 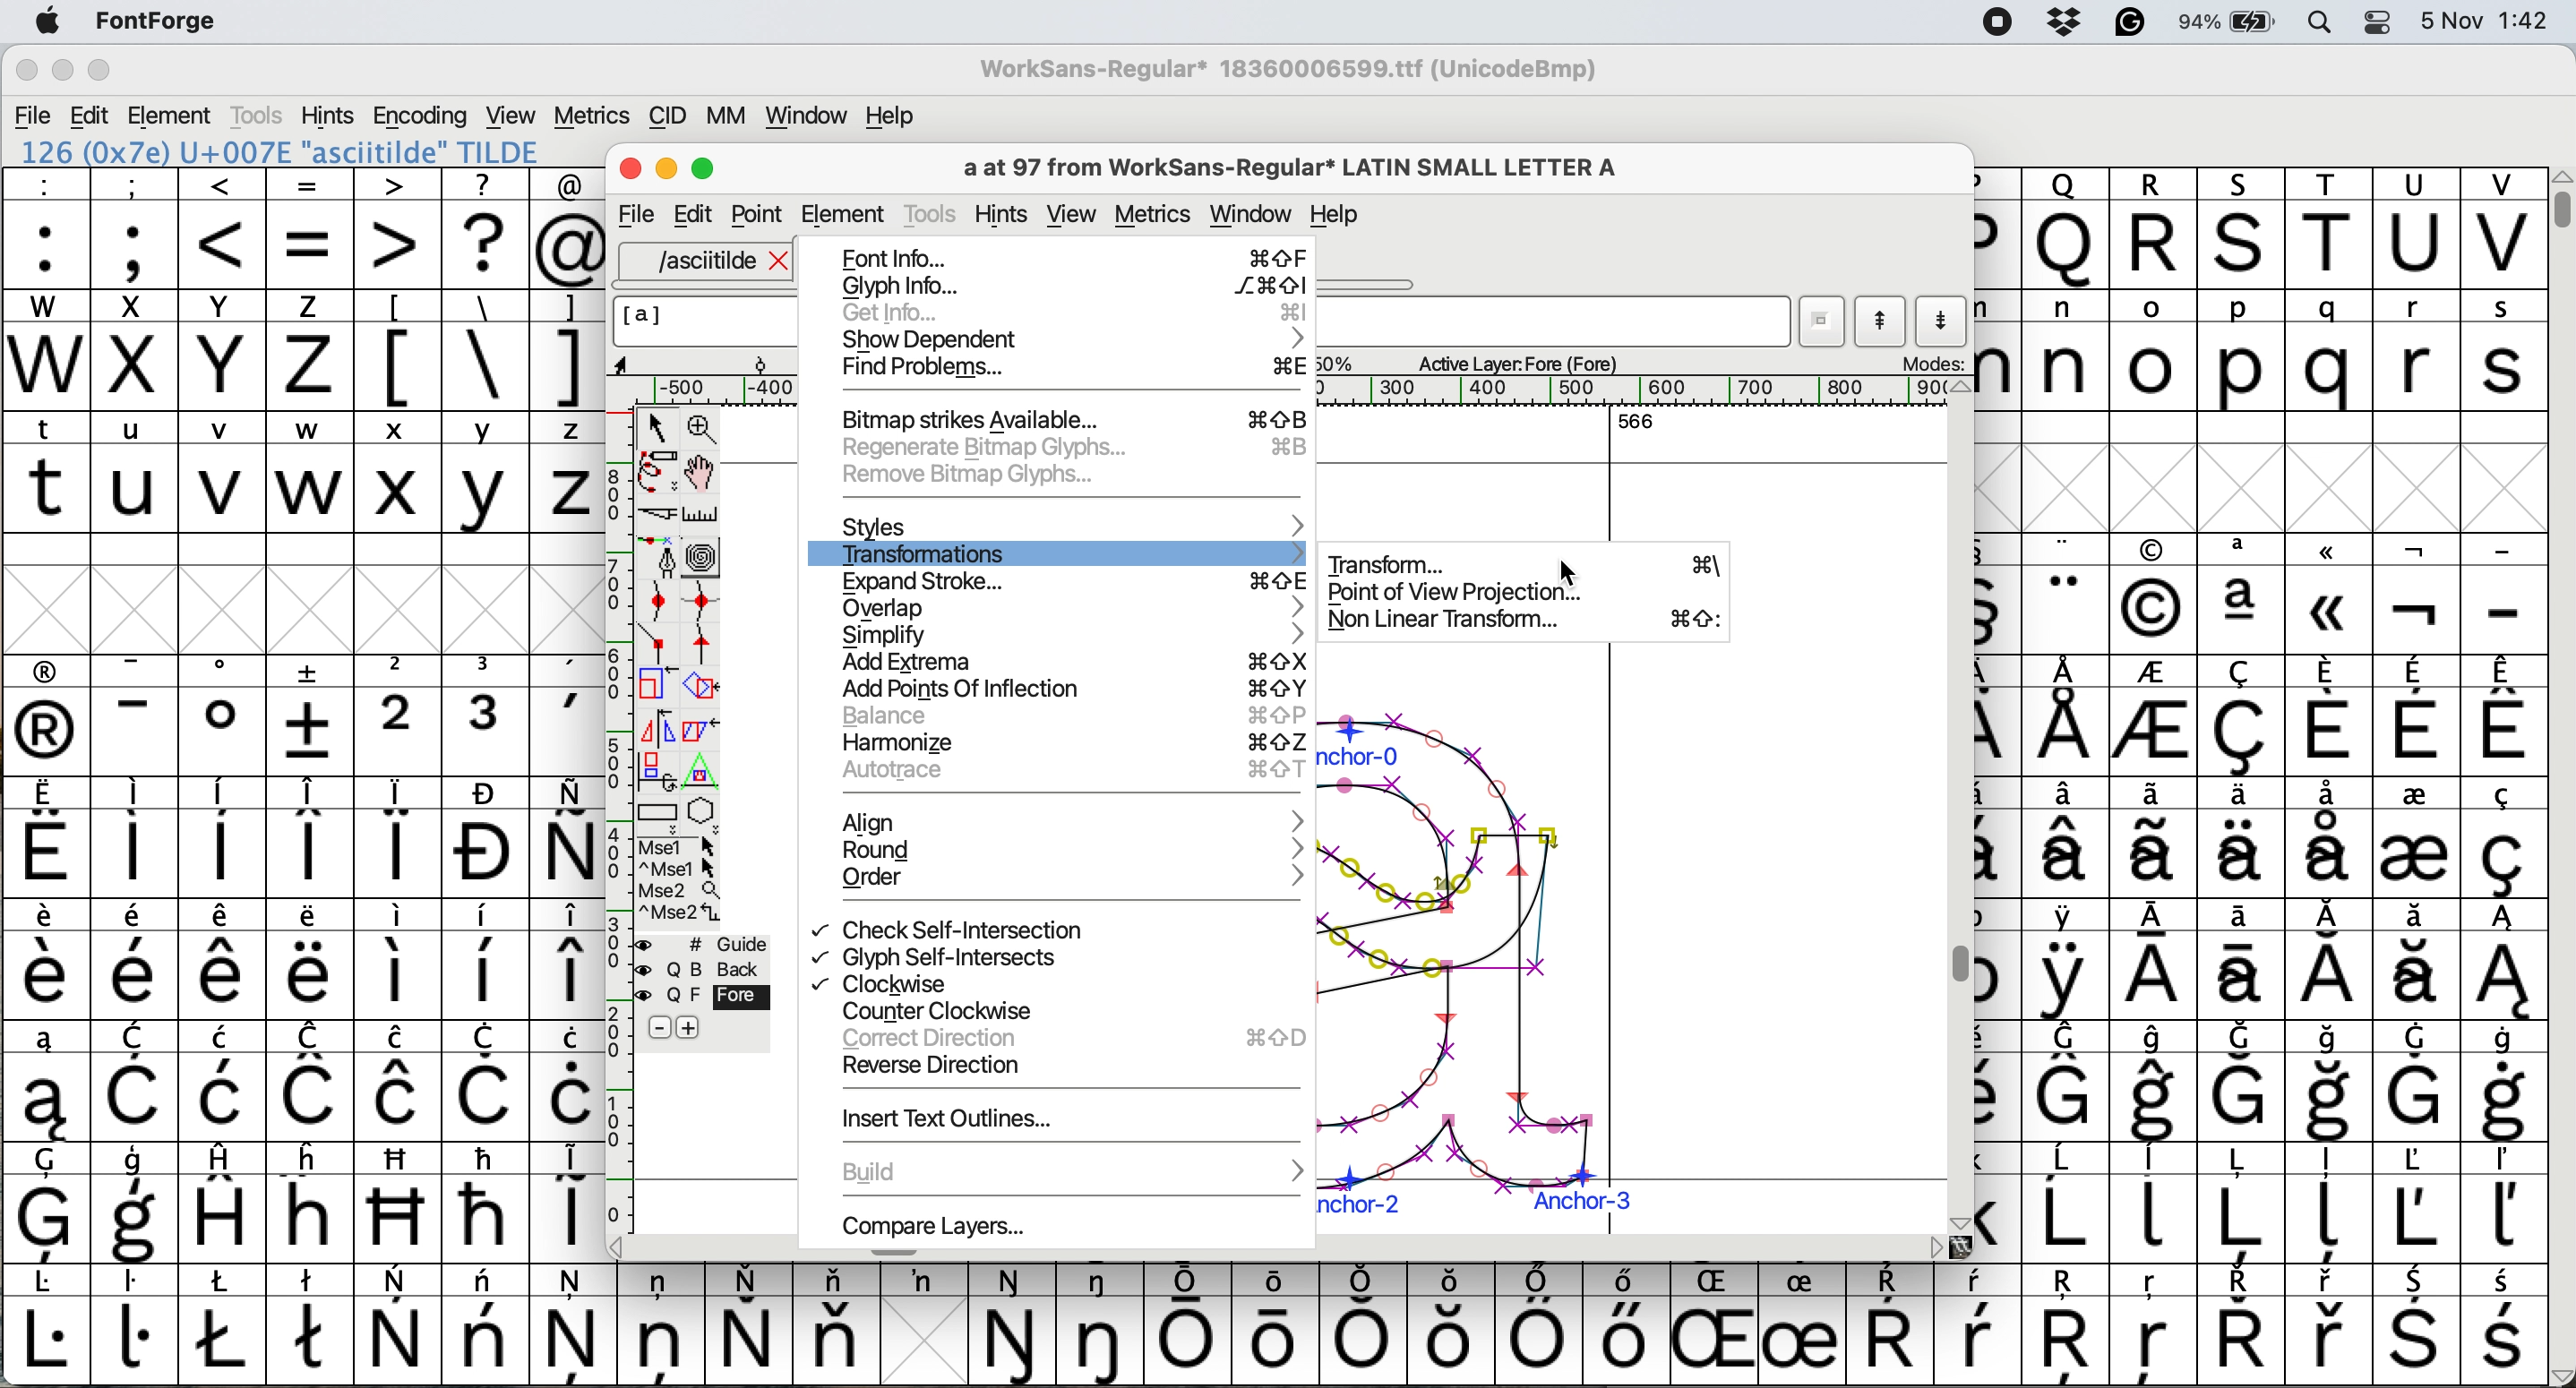 What do you see at coordinates (312, 229) in the screenshot?
I see `=` at bounding box center [312, 229].